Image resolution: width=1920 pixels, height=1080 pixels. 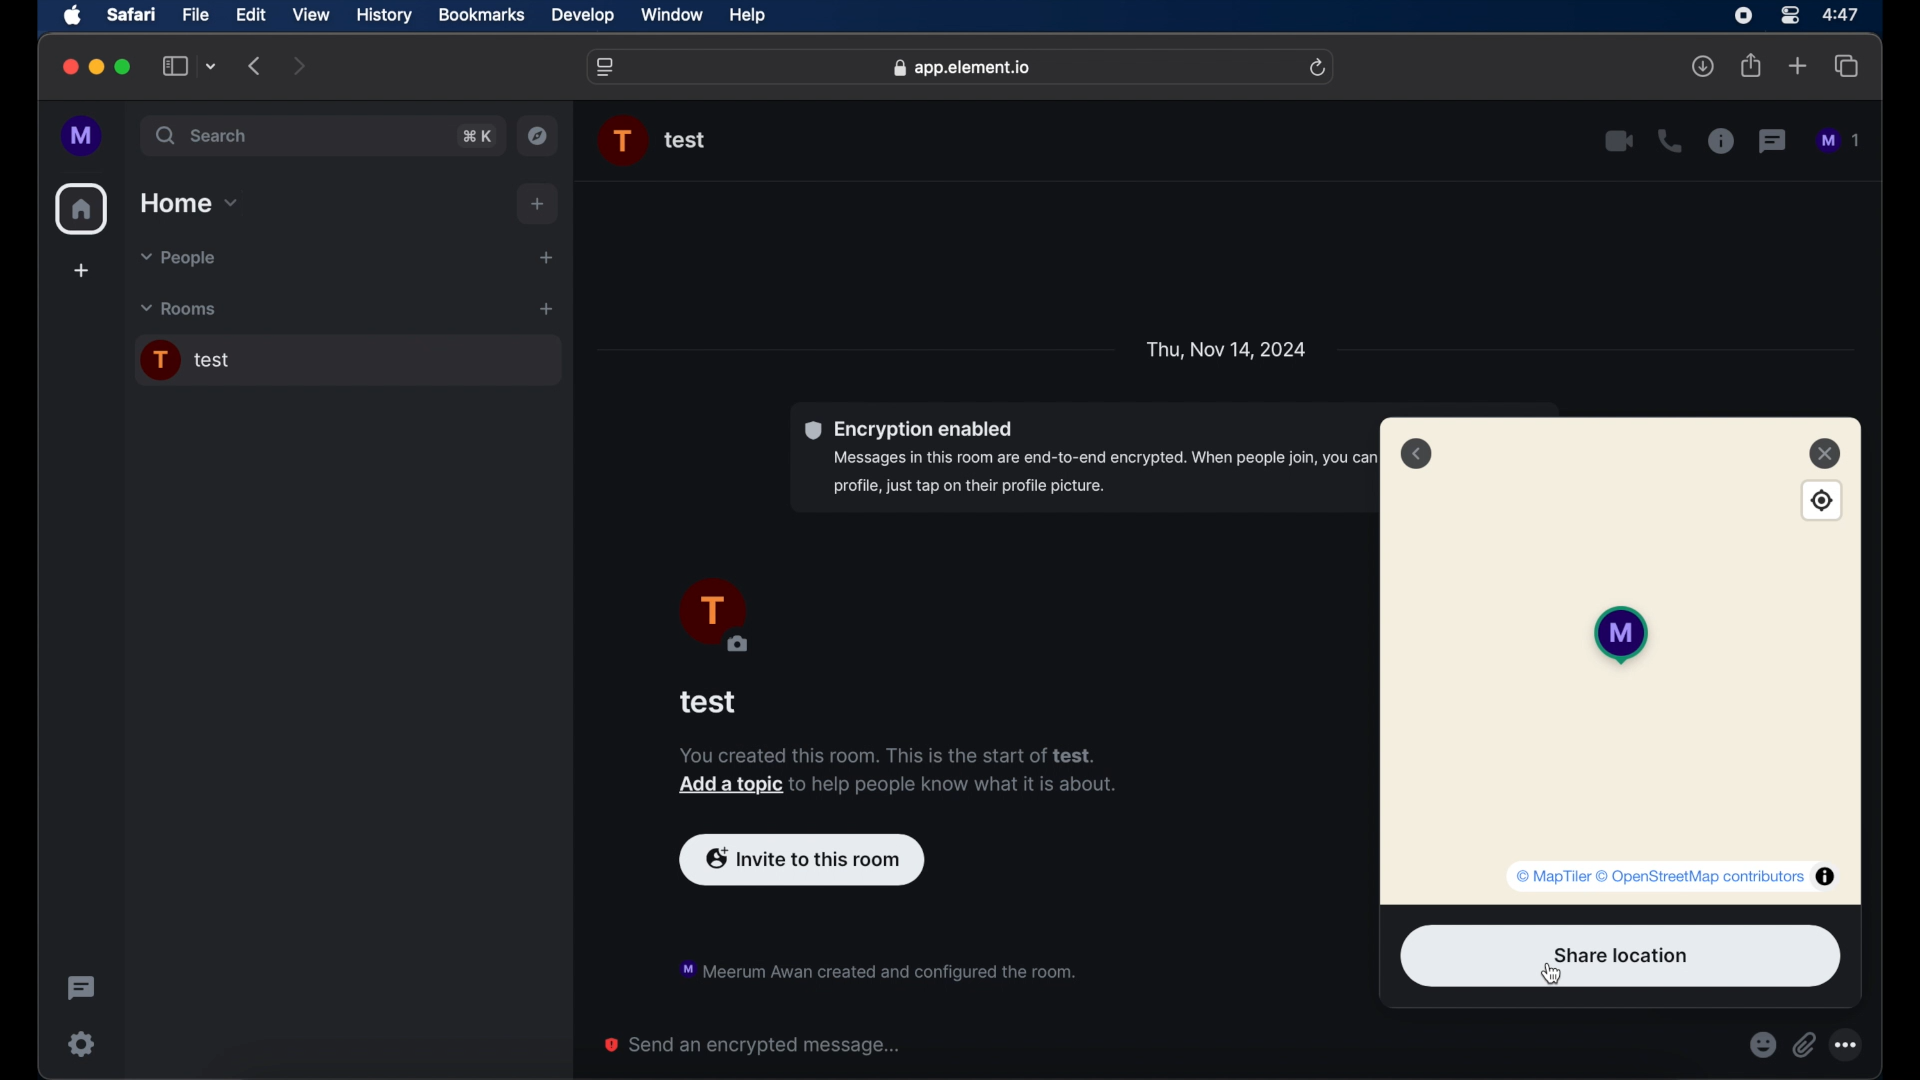 I want to click on search, so click(x=204, y=136).